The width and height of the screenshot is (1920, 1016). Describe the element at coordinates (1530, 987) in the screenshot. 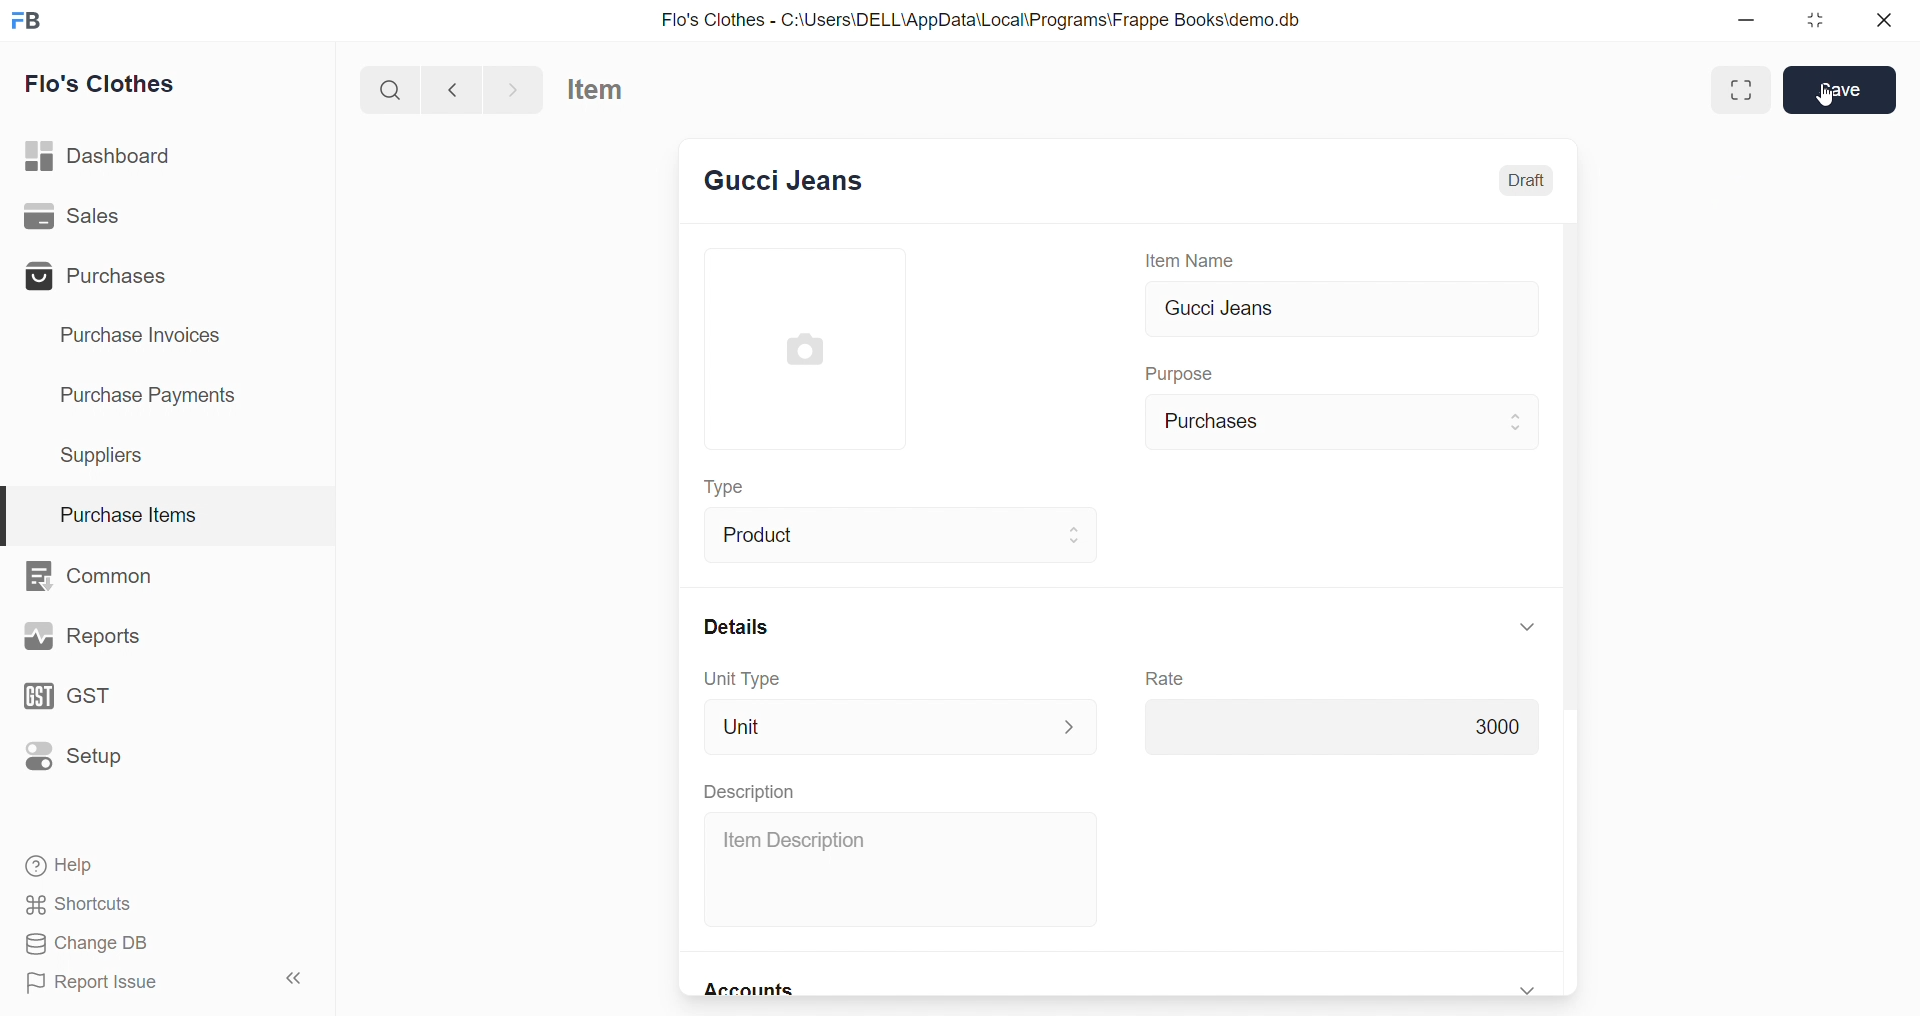

I see `expand/collapse` at that location.